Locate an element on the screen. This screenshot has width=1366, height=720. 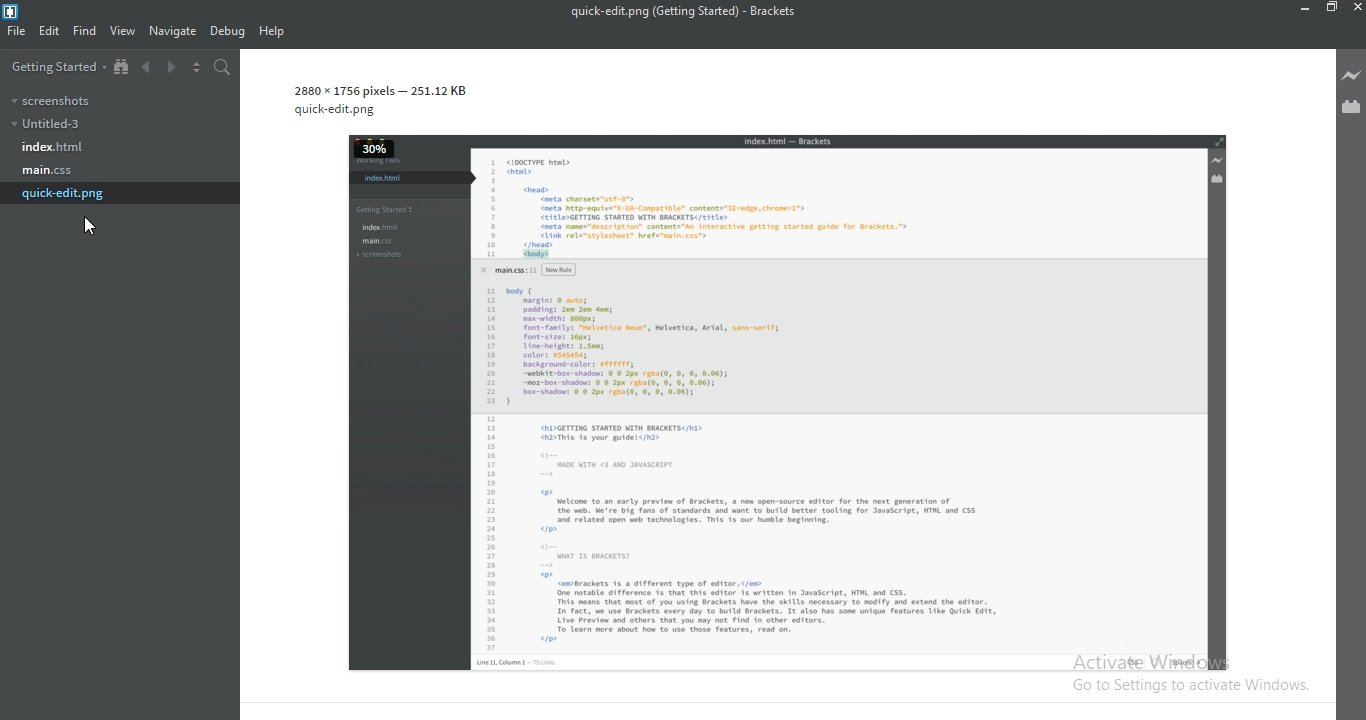
quick -edit.pnggetting started - Brackets is located at coordinates (689, 11).